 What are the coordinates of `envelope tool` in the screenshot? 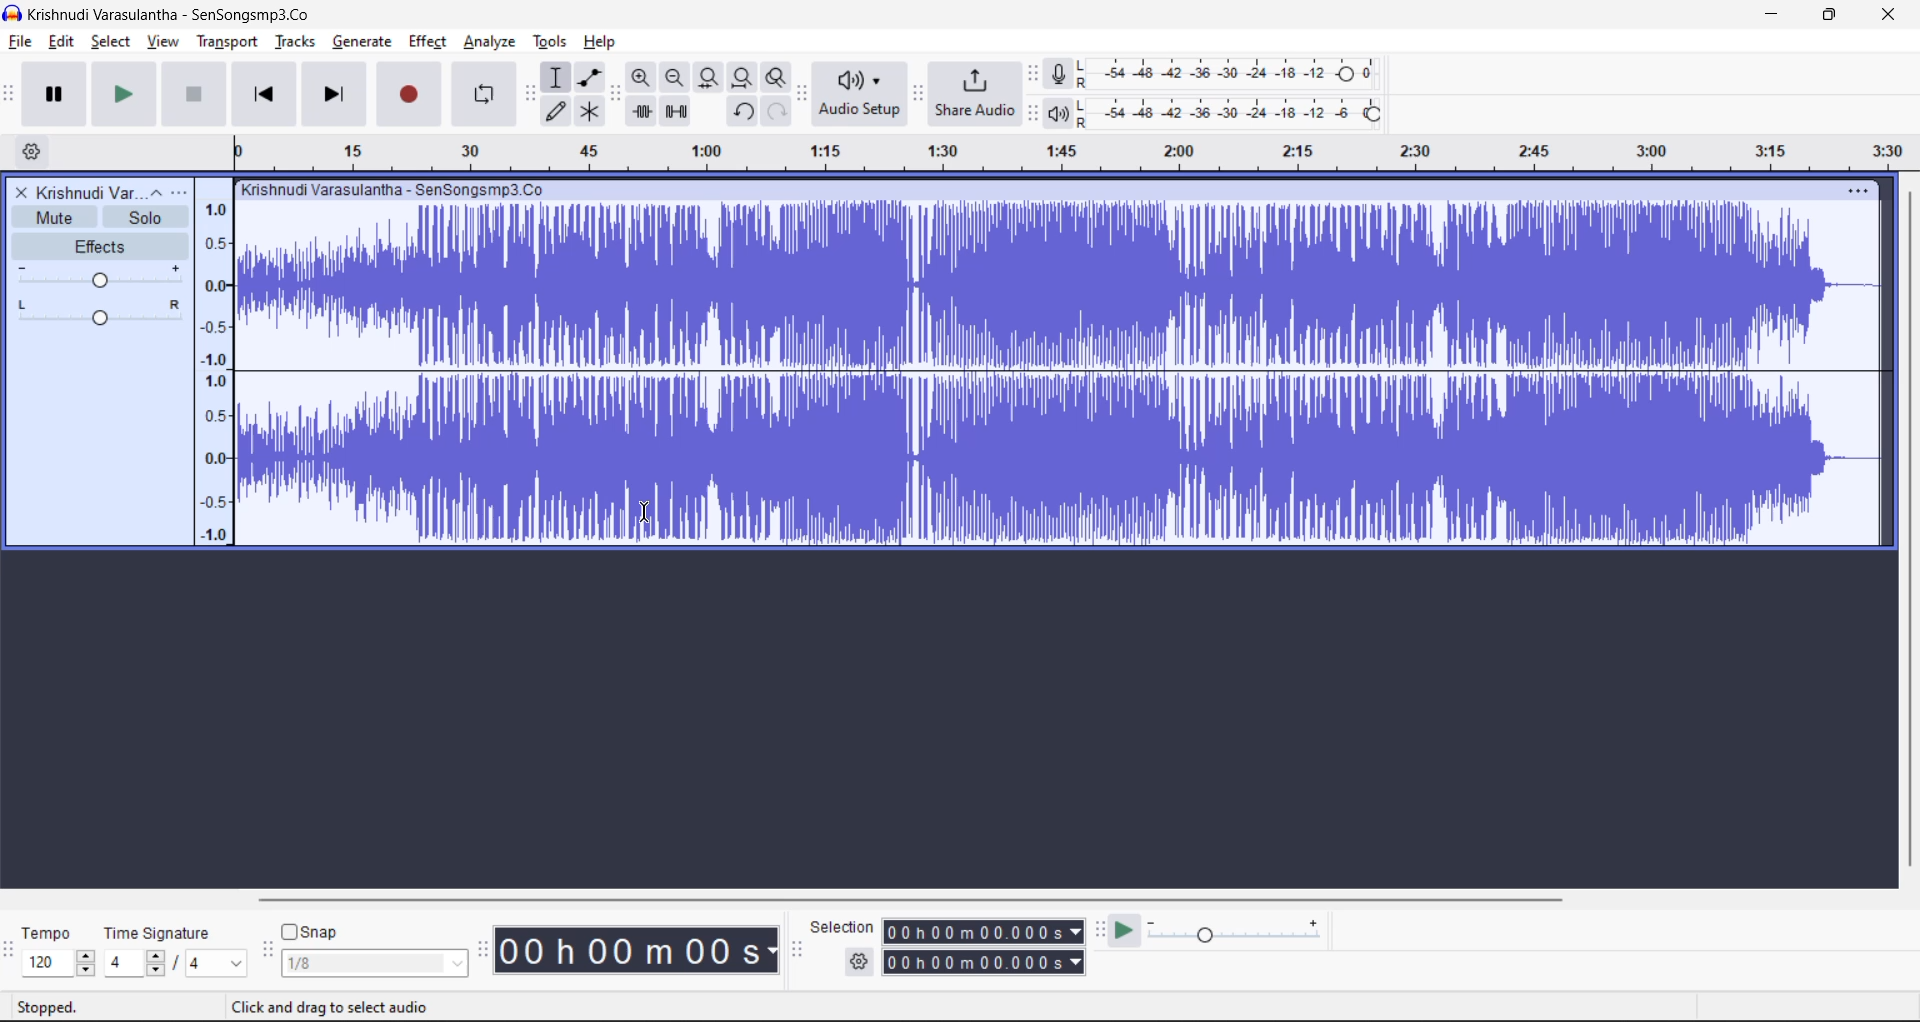 It's located at (594, 77).